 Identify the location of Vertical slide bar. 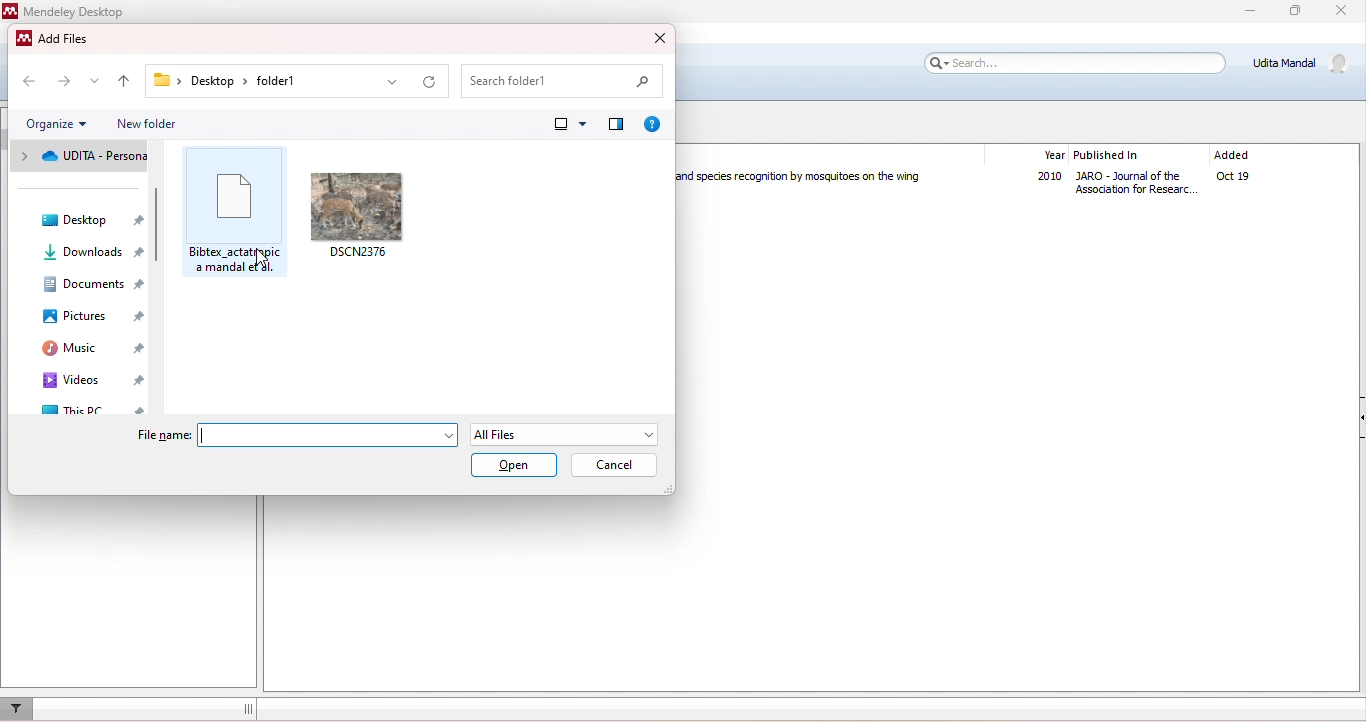
(156, 224).